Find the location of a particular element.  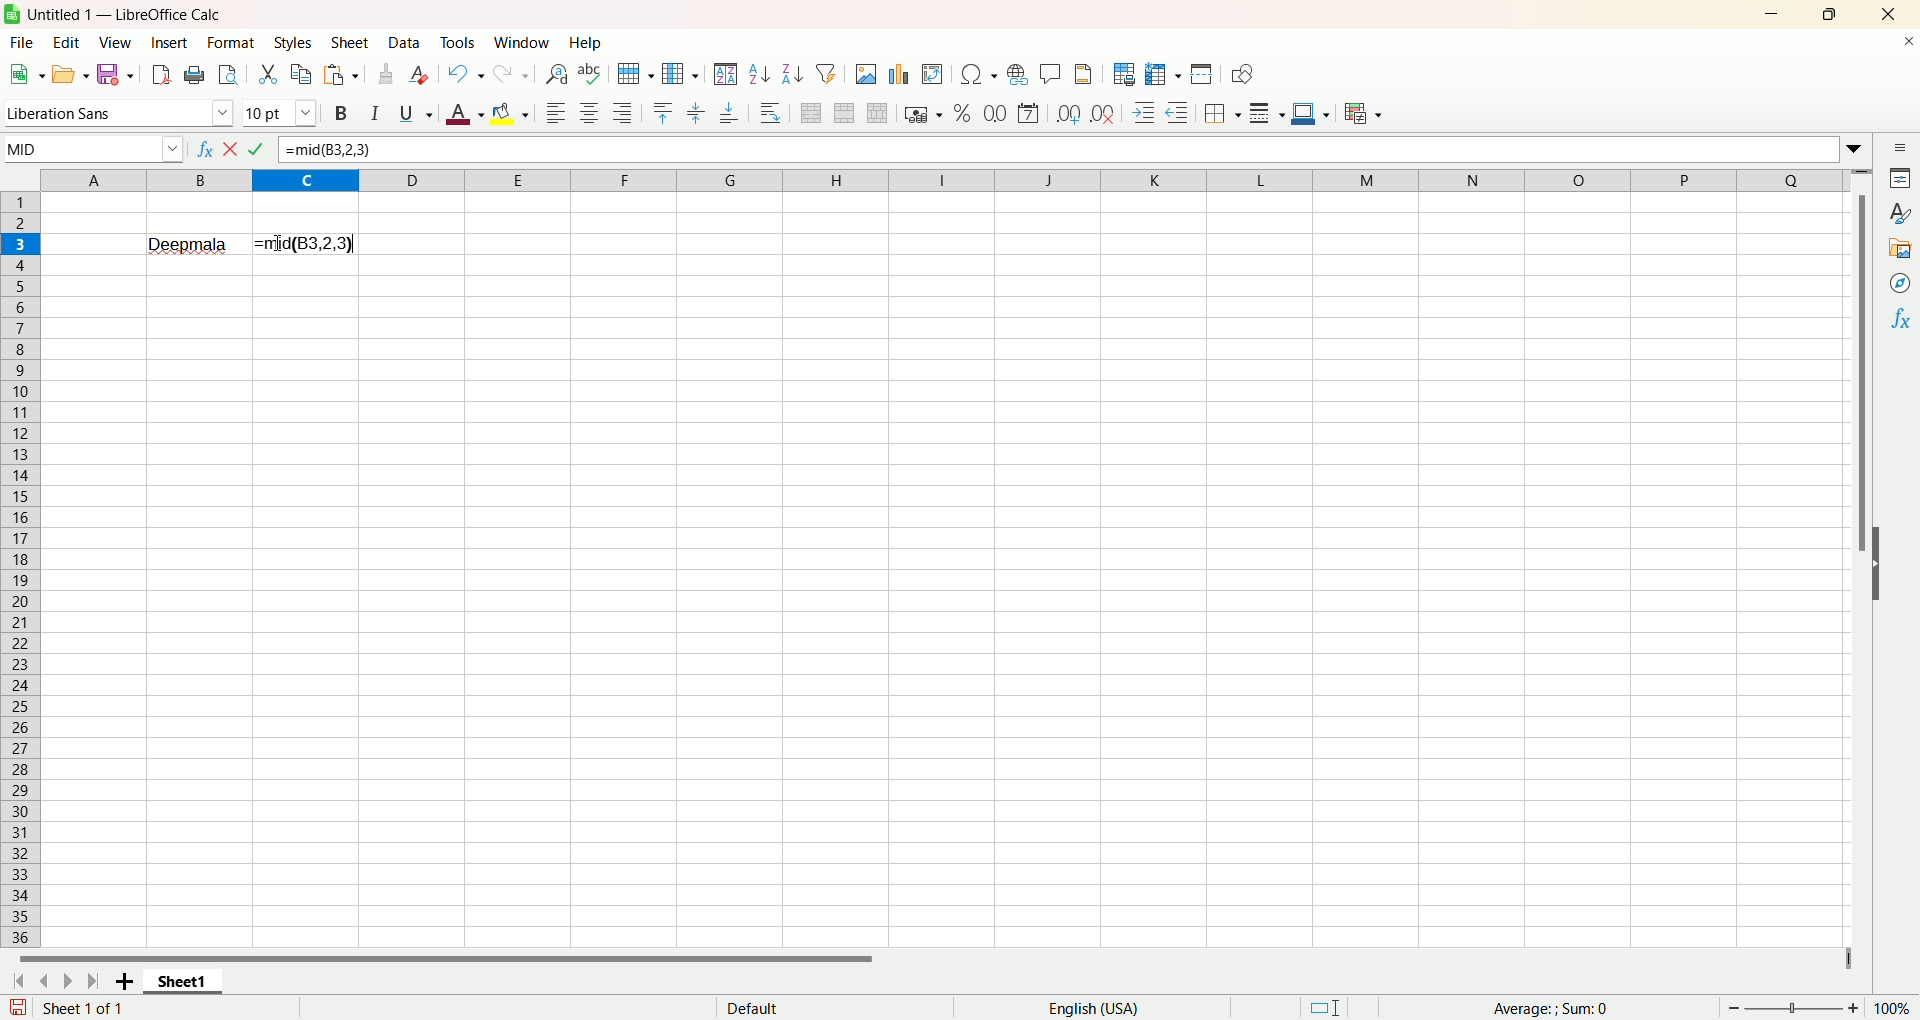

Functions is located at coordinates (1898, 318).